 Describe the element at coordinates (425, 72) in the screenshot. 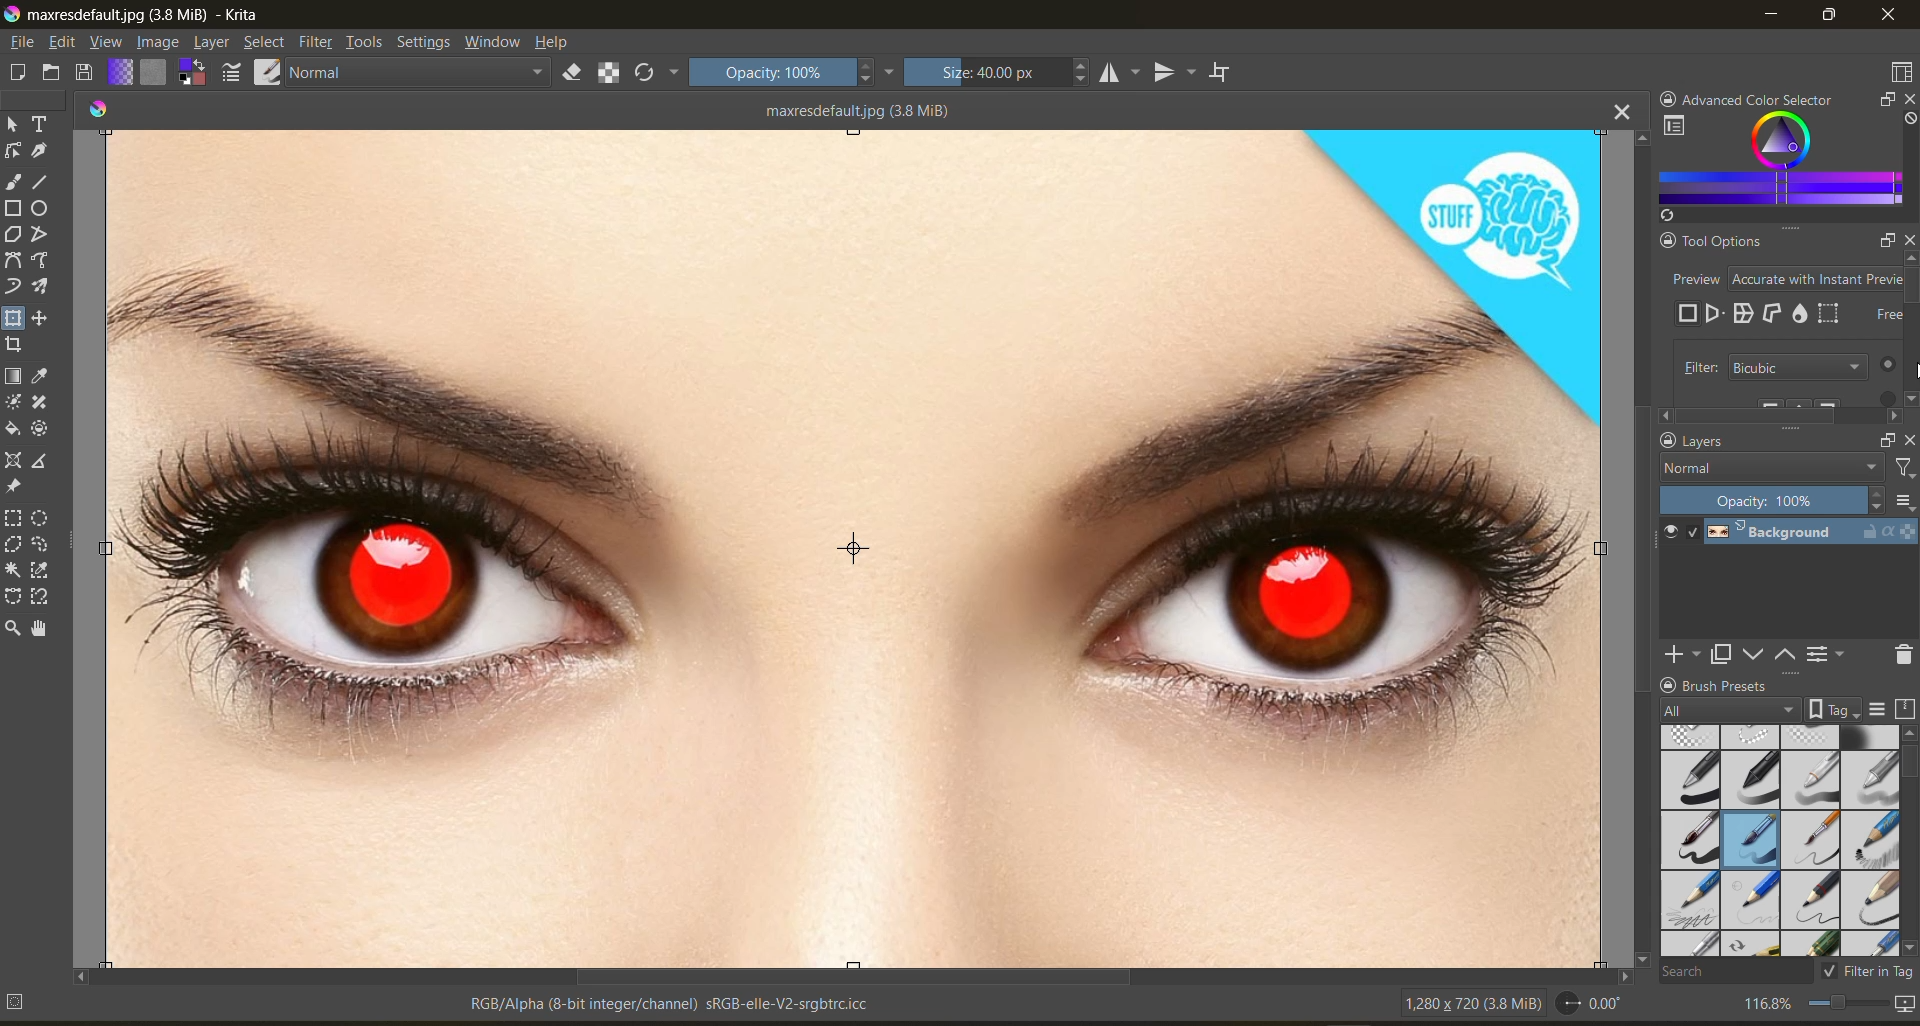

I see `normal` at that location.